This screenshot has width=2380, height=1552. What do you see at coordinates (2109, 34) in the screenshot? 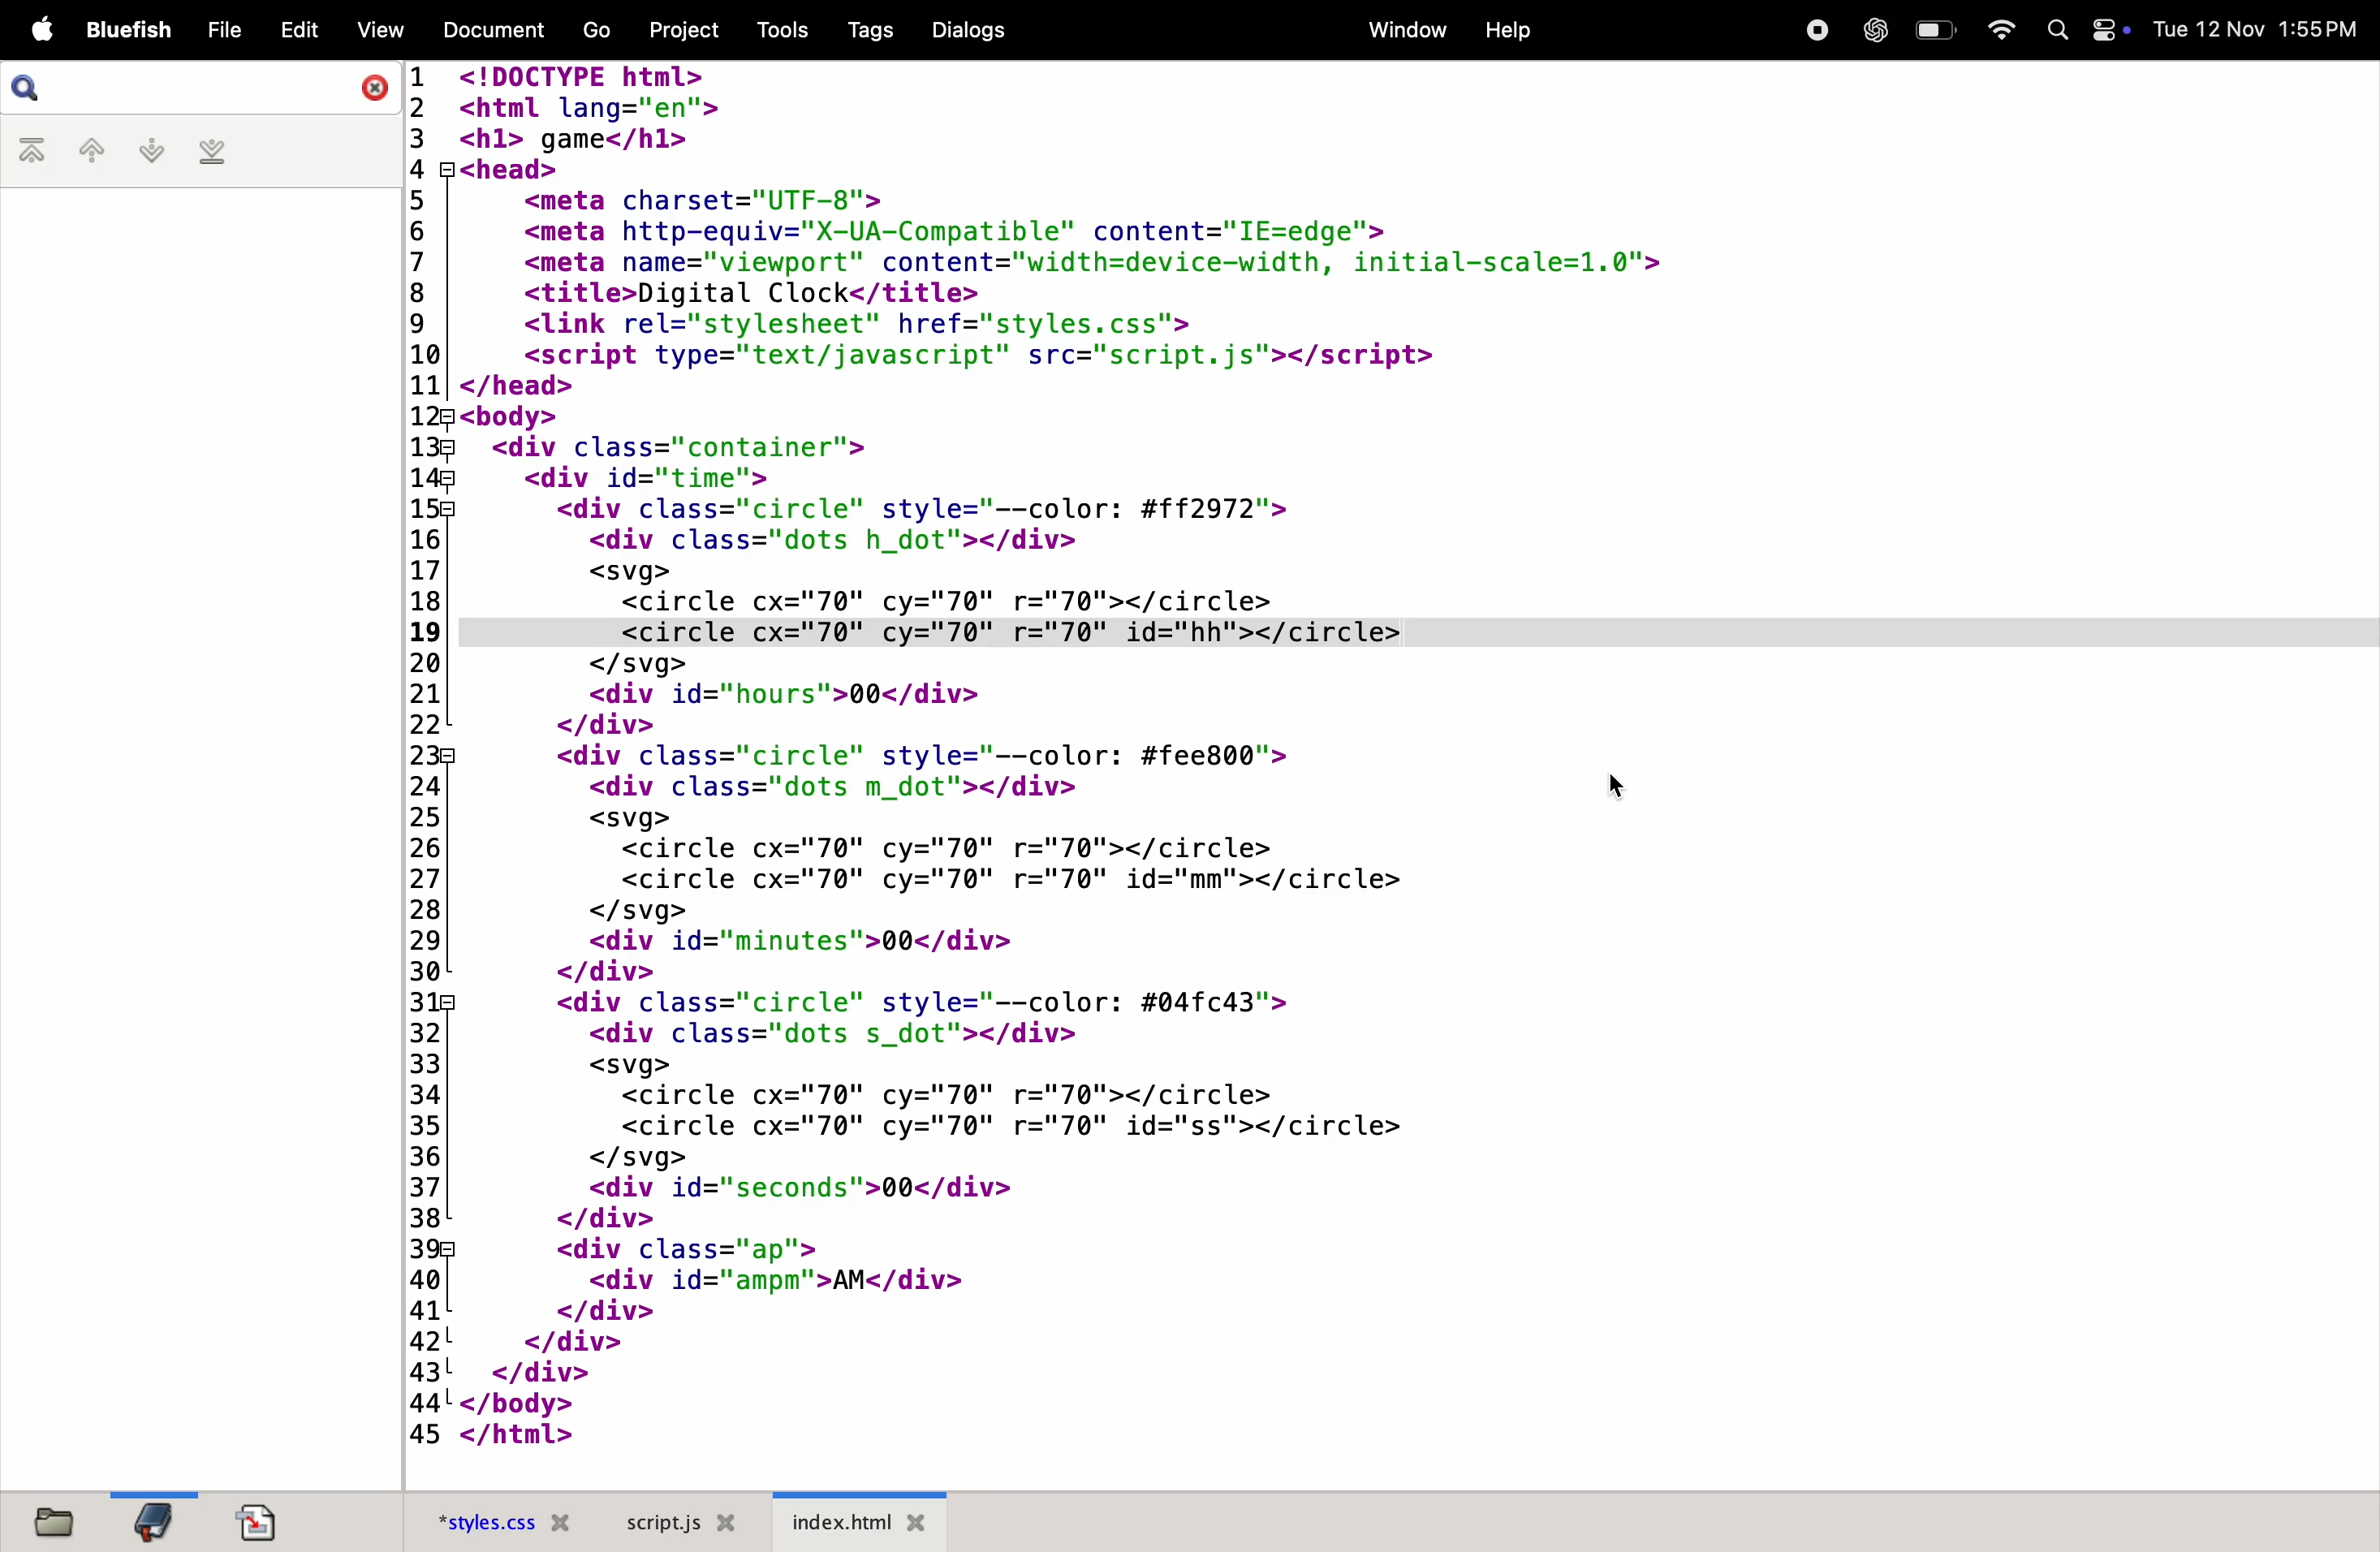
I see `Control center` at bounding box center [2109, 34].